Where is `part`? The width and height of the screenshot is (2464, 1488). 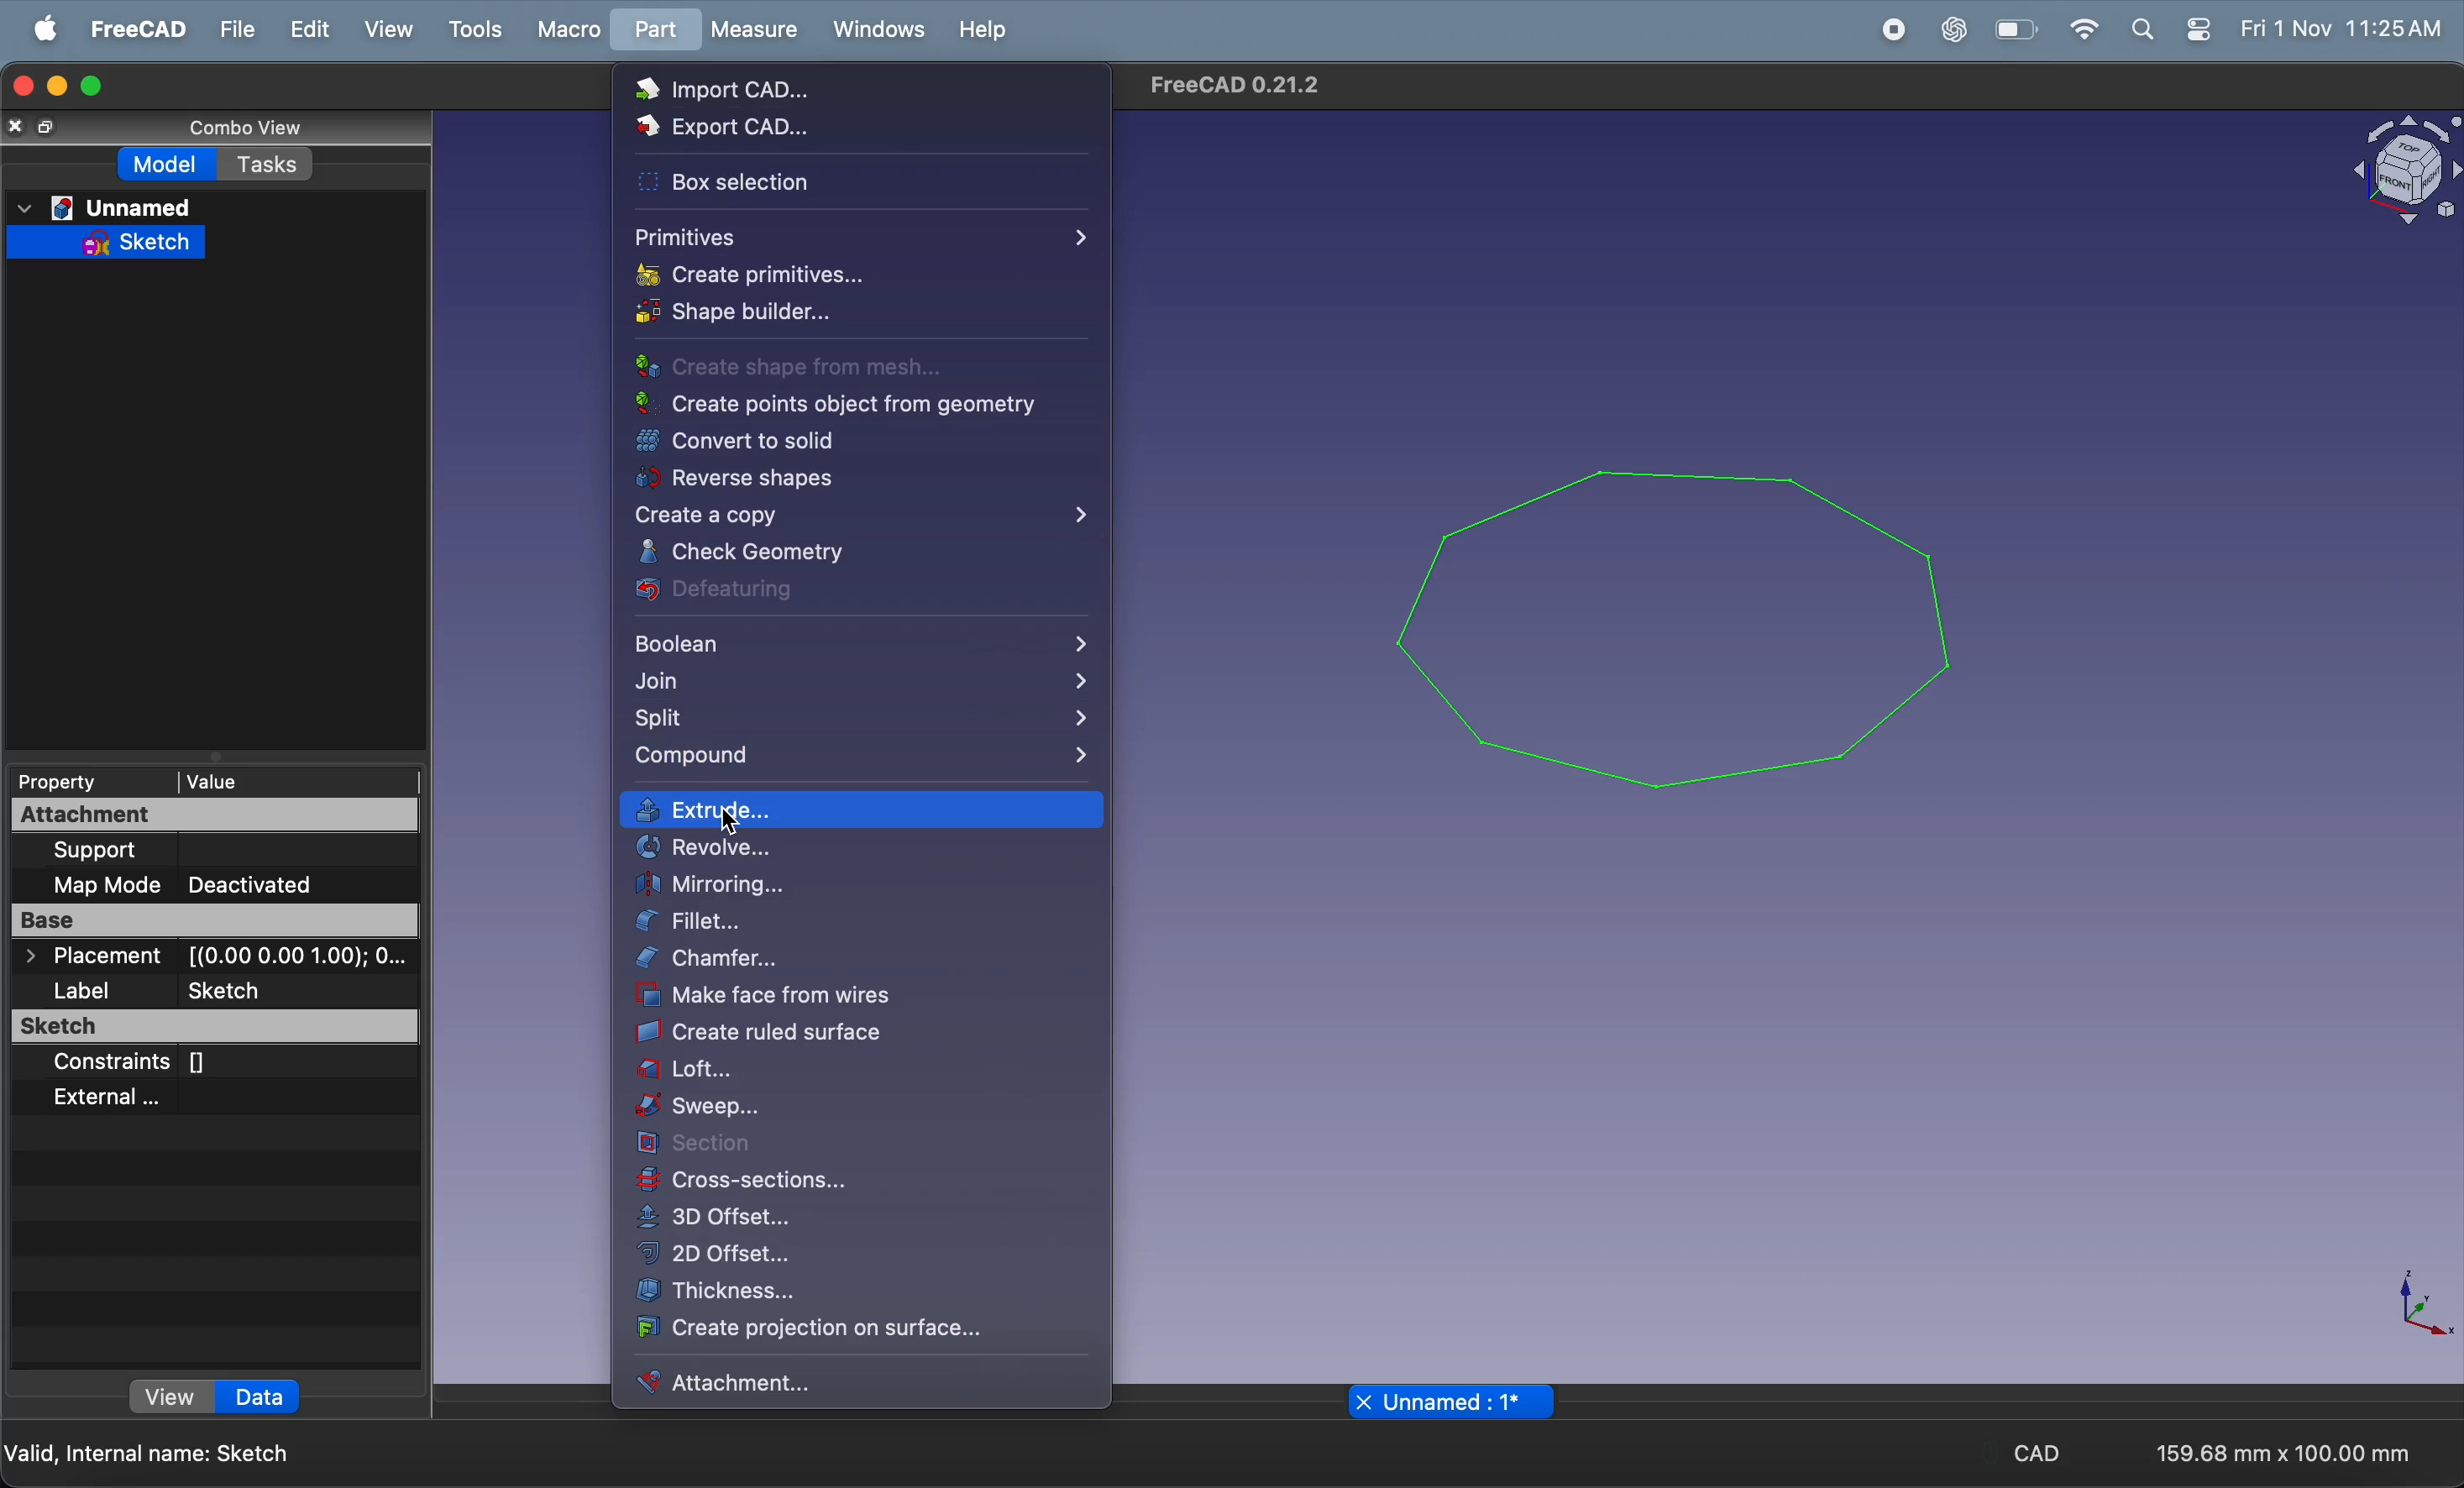
part is located at coordinates (652, 31).